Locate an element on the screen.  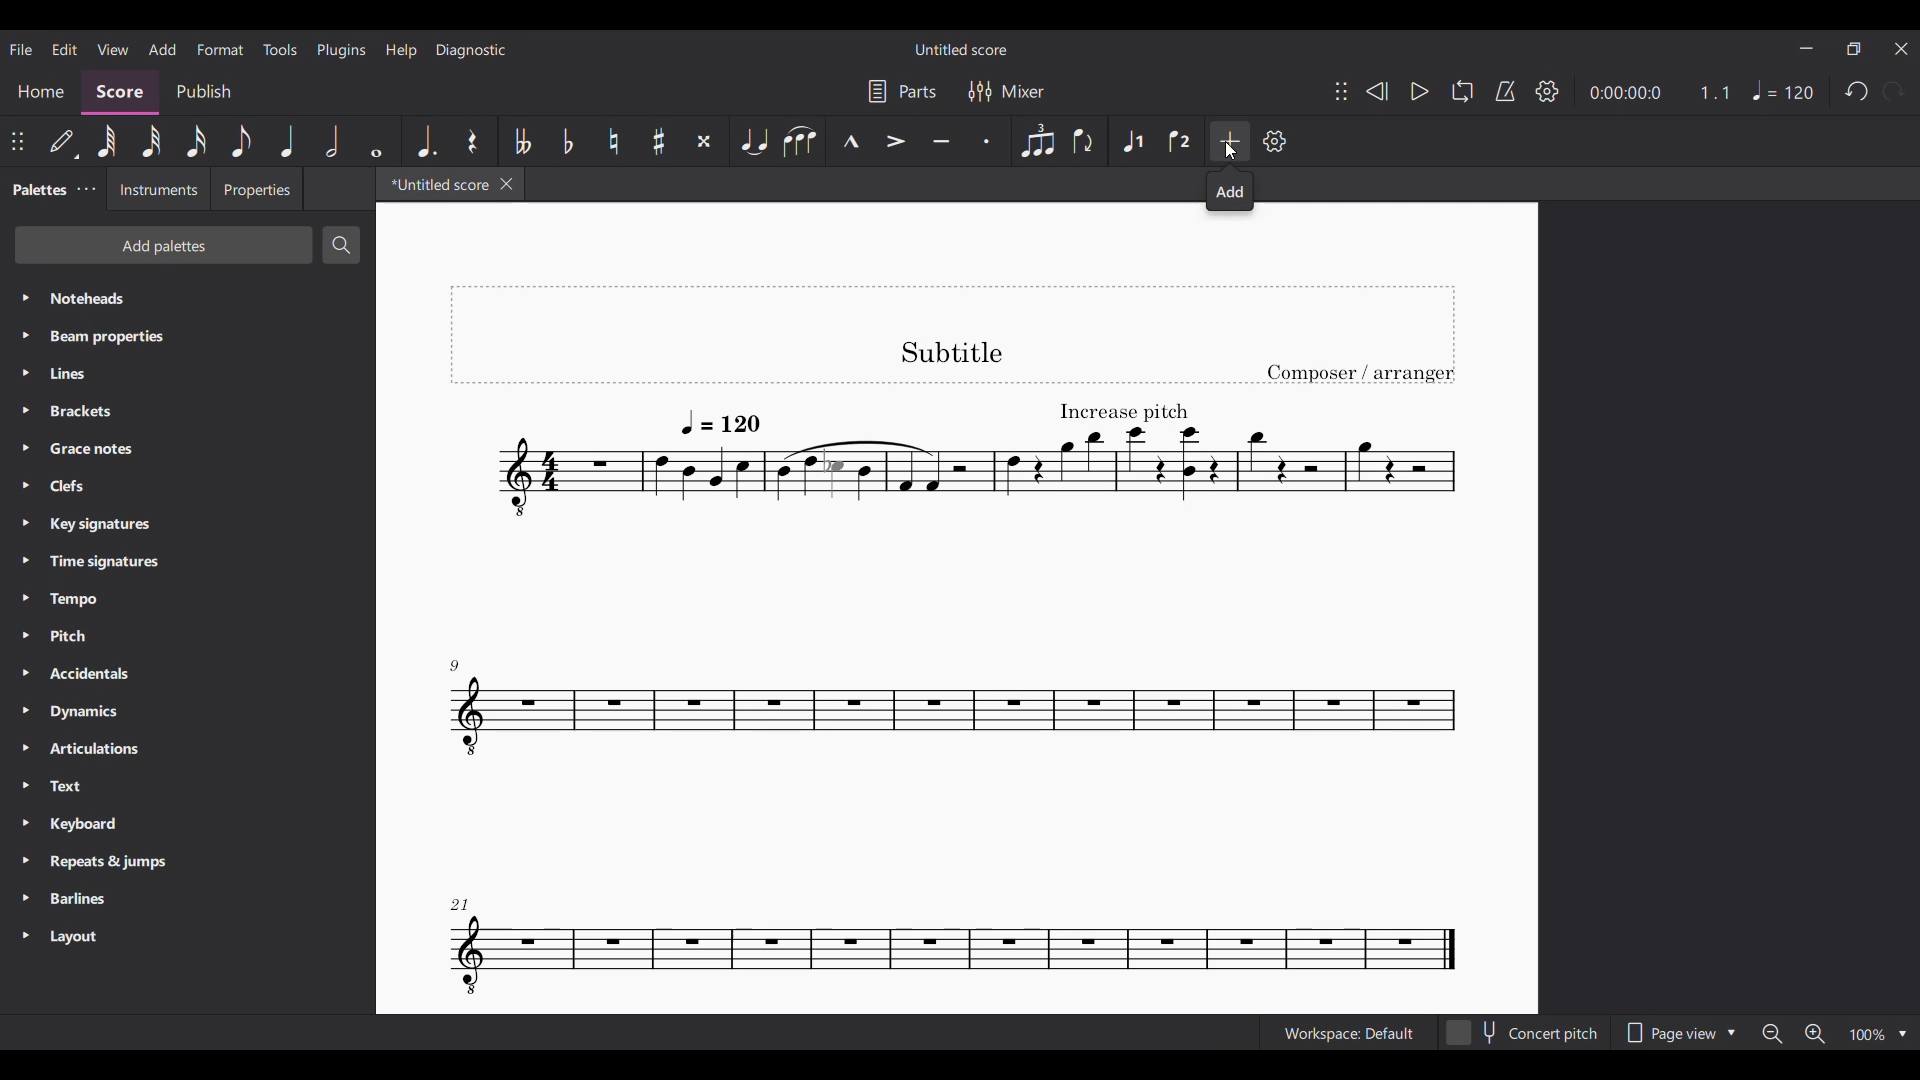
Home section is located at coordinates (41, 92).